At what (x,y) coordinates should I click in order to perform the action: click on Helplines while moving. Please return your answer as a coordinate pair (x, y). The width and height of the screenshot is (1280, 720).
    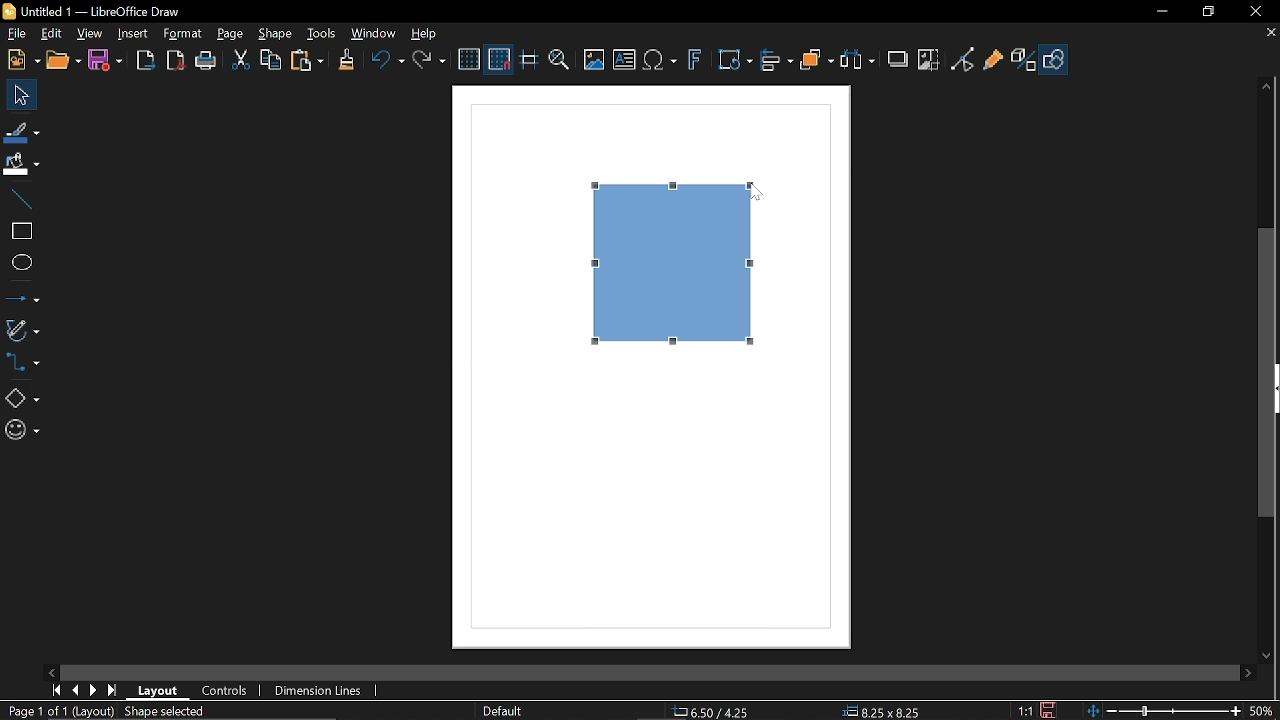
    Looking at the image, I should click on (528, 61).